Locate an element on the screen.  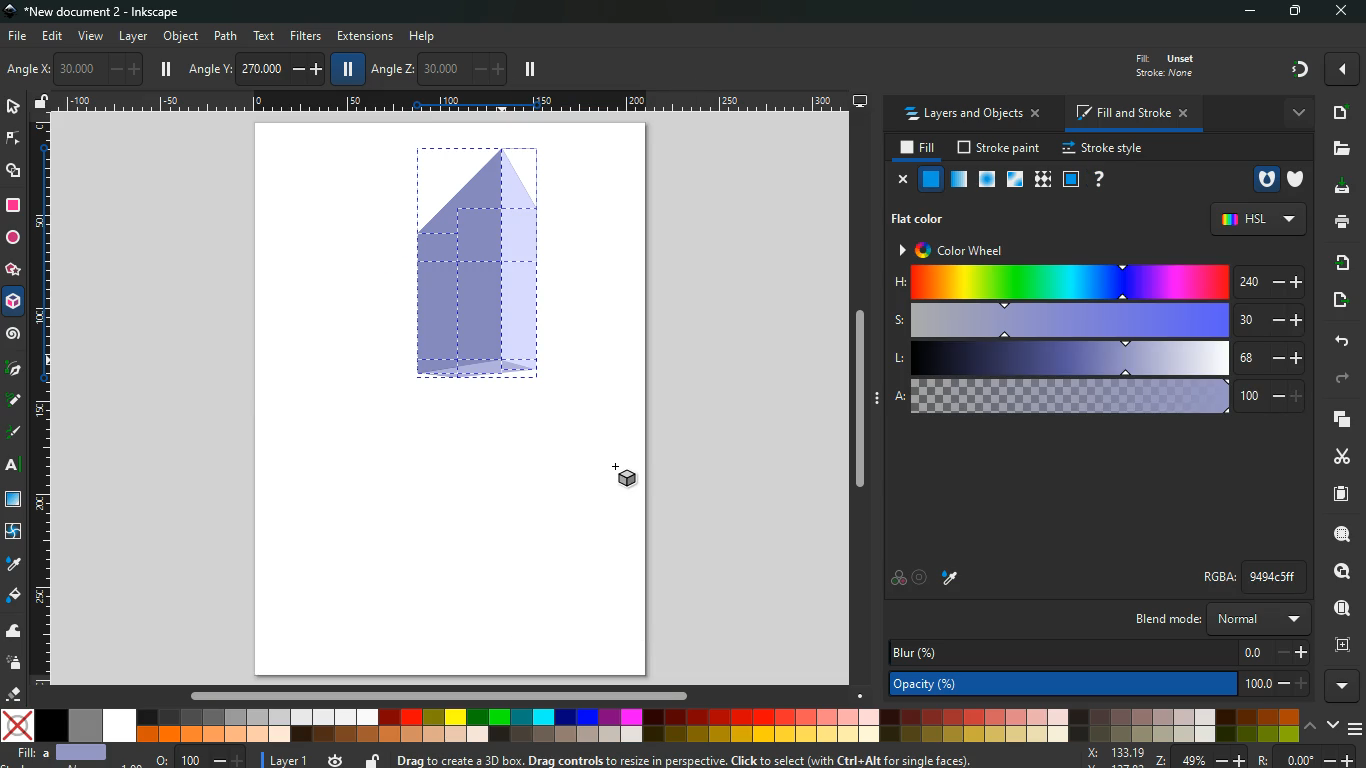
Ruler is located at coordinates (454, 101).